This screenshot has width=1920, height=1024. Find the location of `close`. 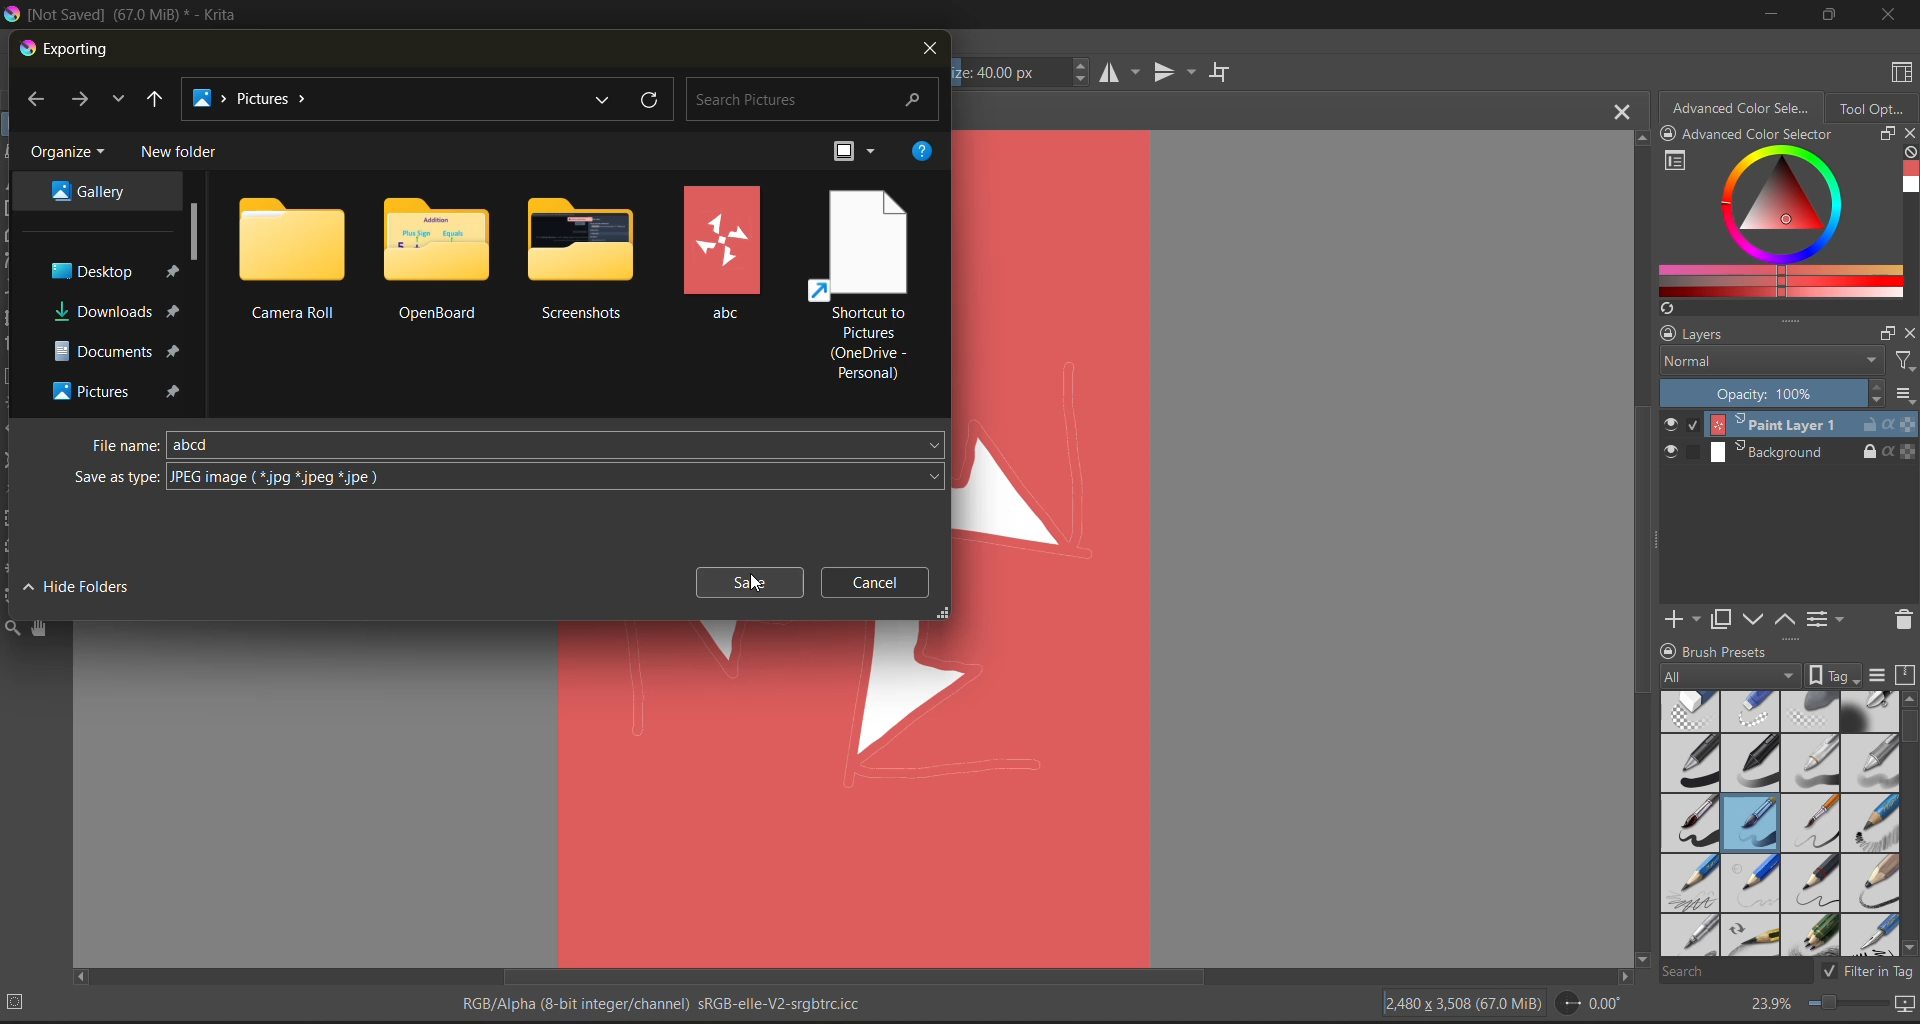

close is located at coordinates (925, 53).